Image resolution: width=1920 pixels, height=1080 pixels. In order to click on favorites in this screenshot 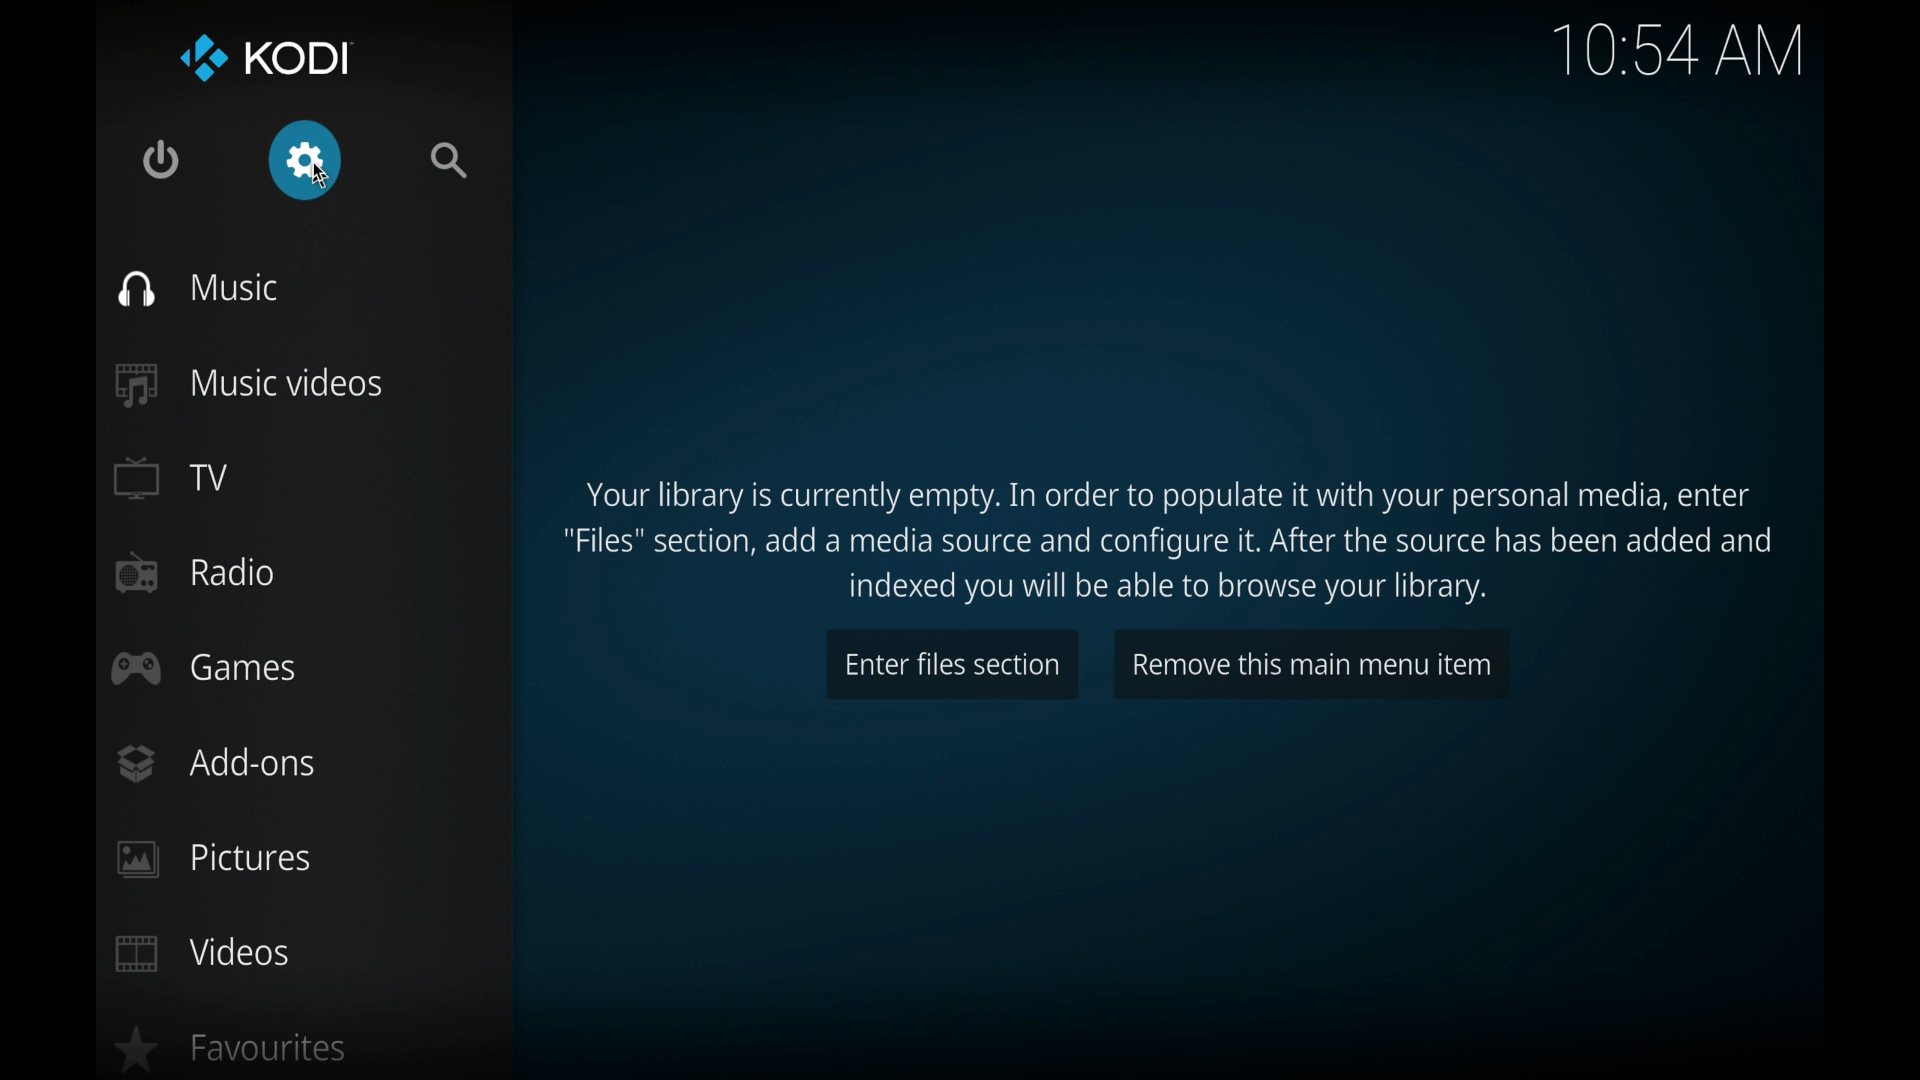, I will do `click(229, 1050)`.